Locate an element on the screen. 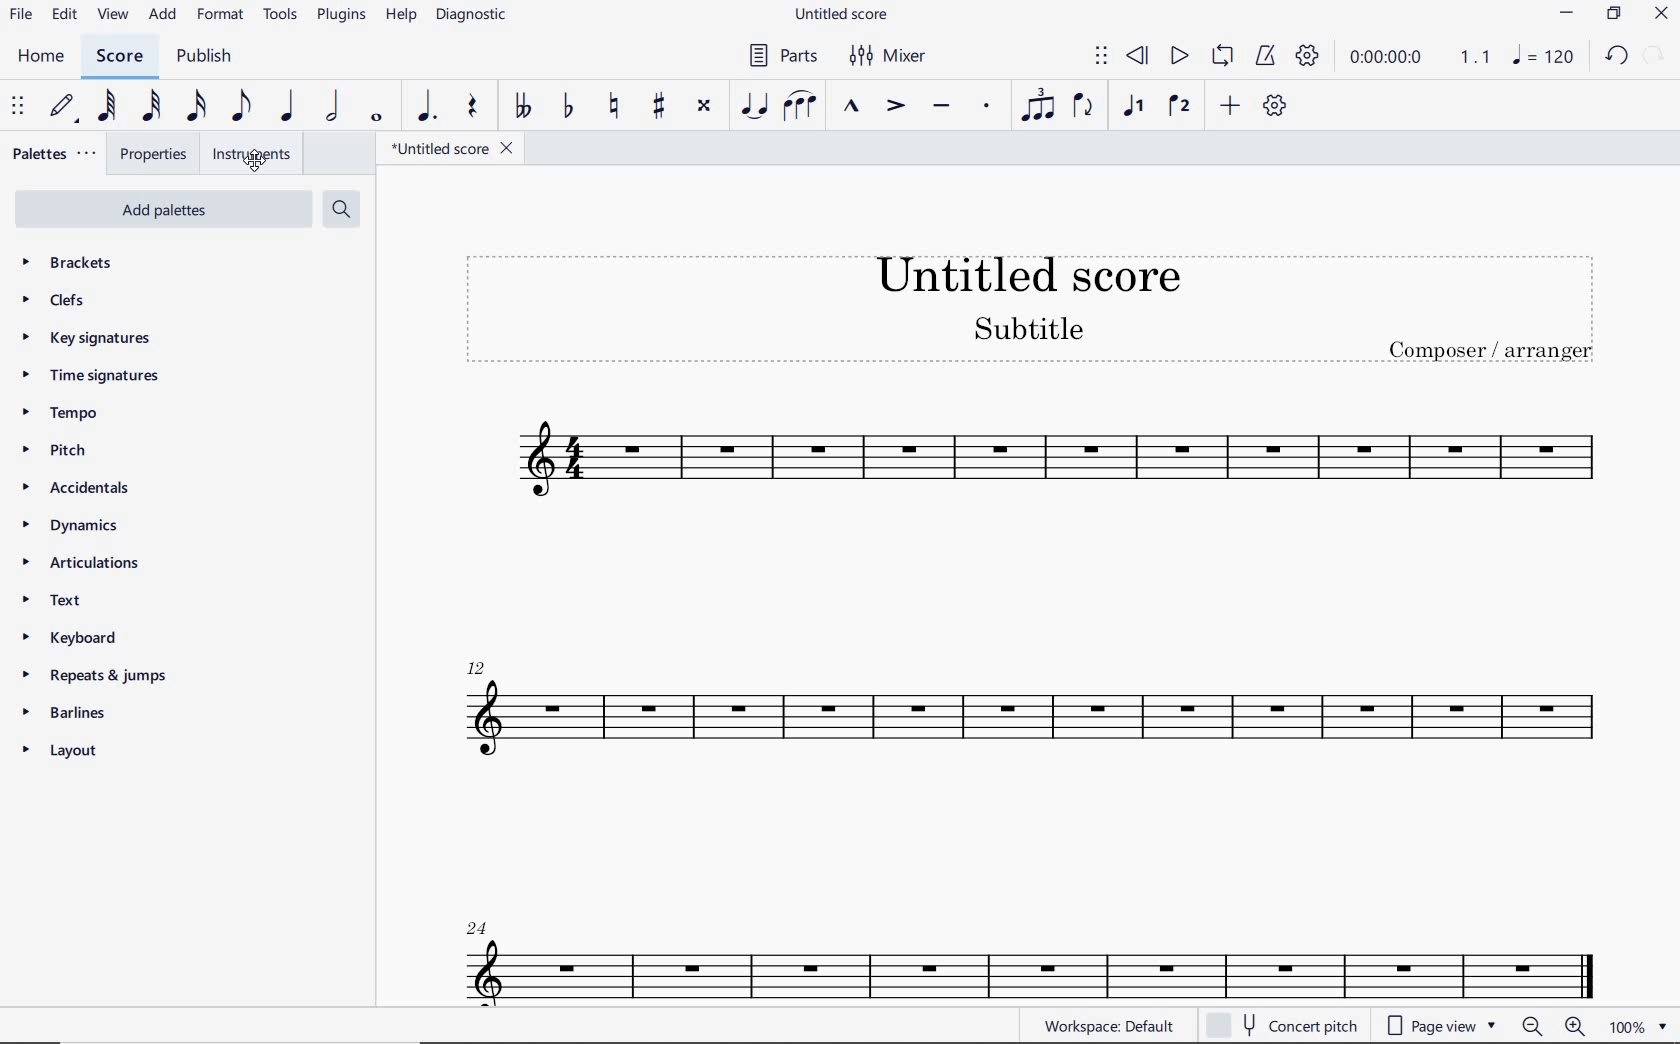 This screenshot has width=1680, height=1044. concert pitch is located at coordinates (1286, 1025).